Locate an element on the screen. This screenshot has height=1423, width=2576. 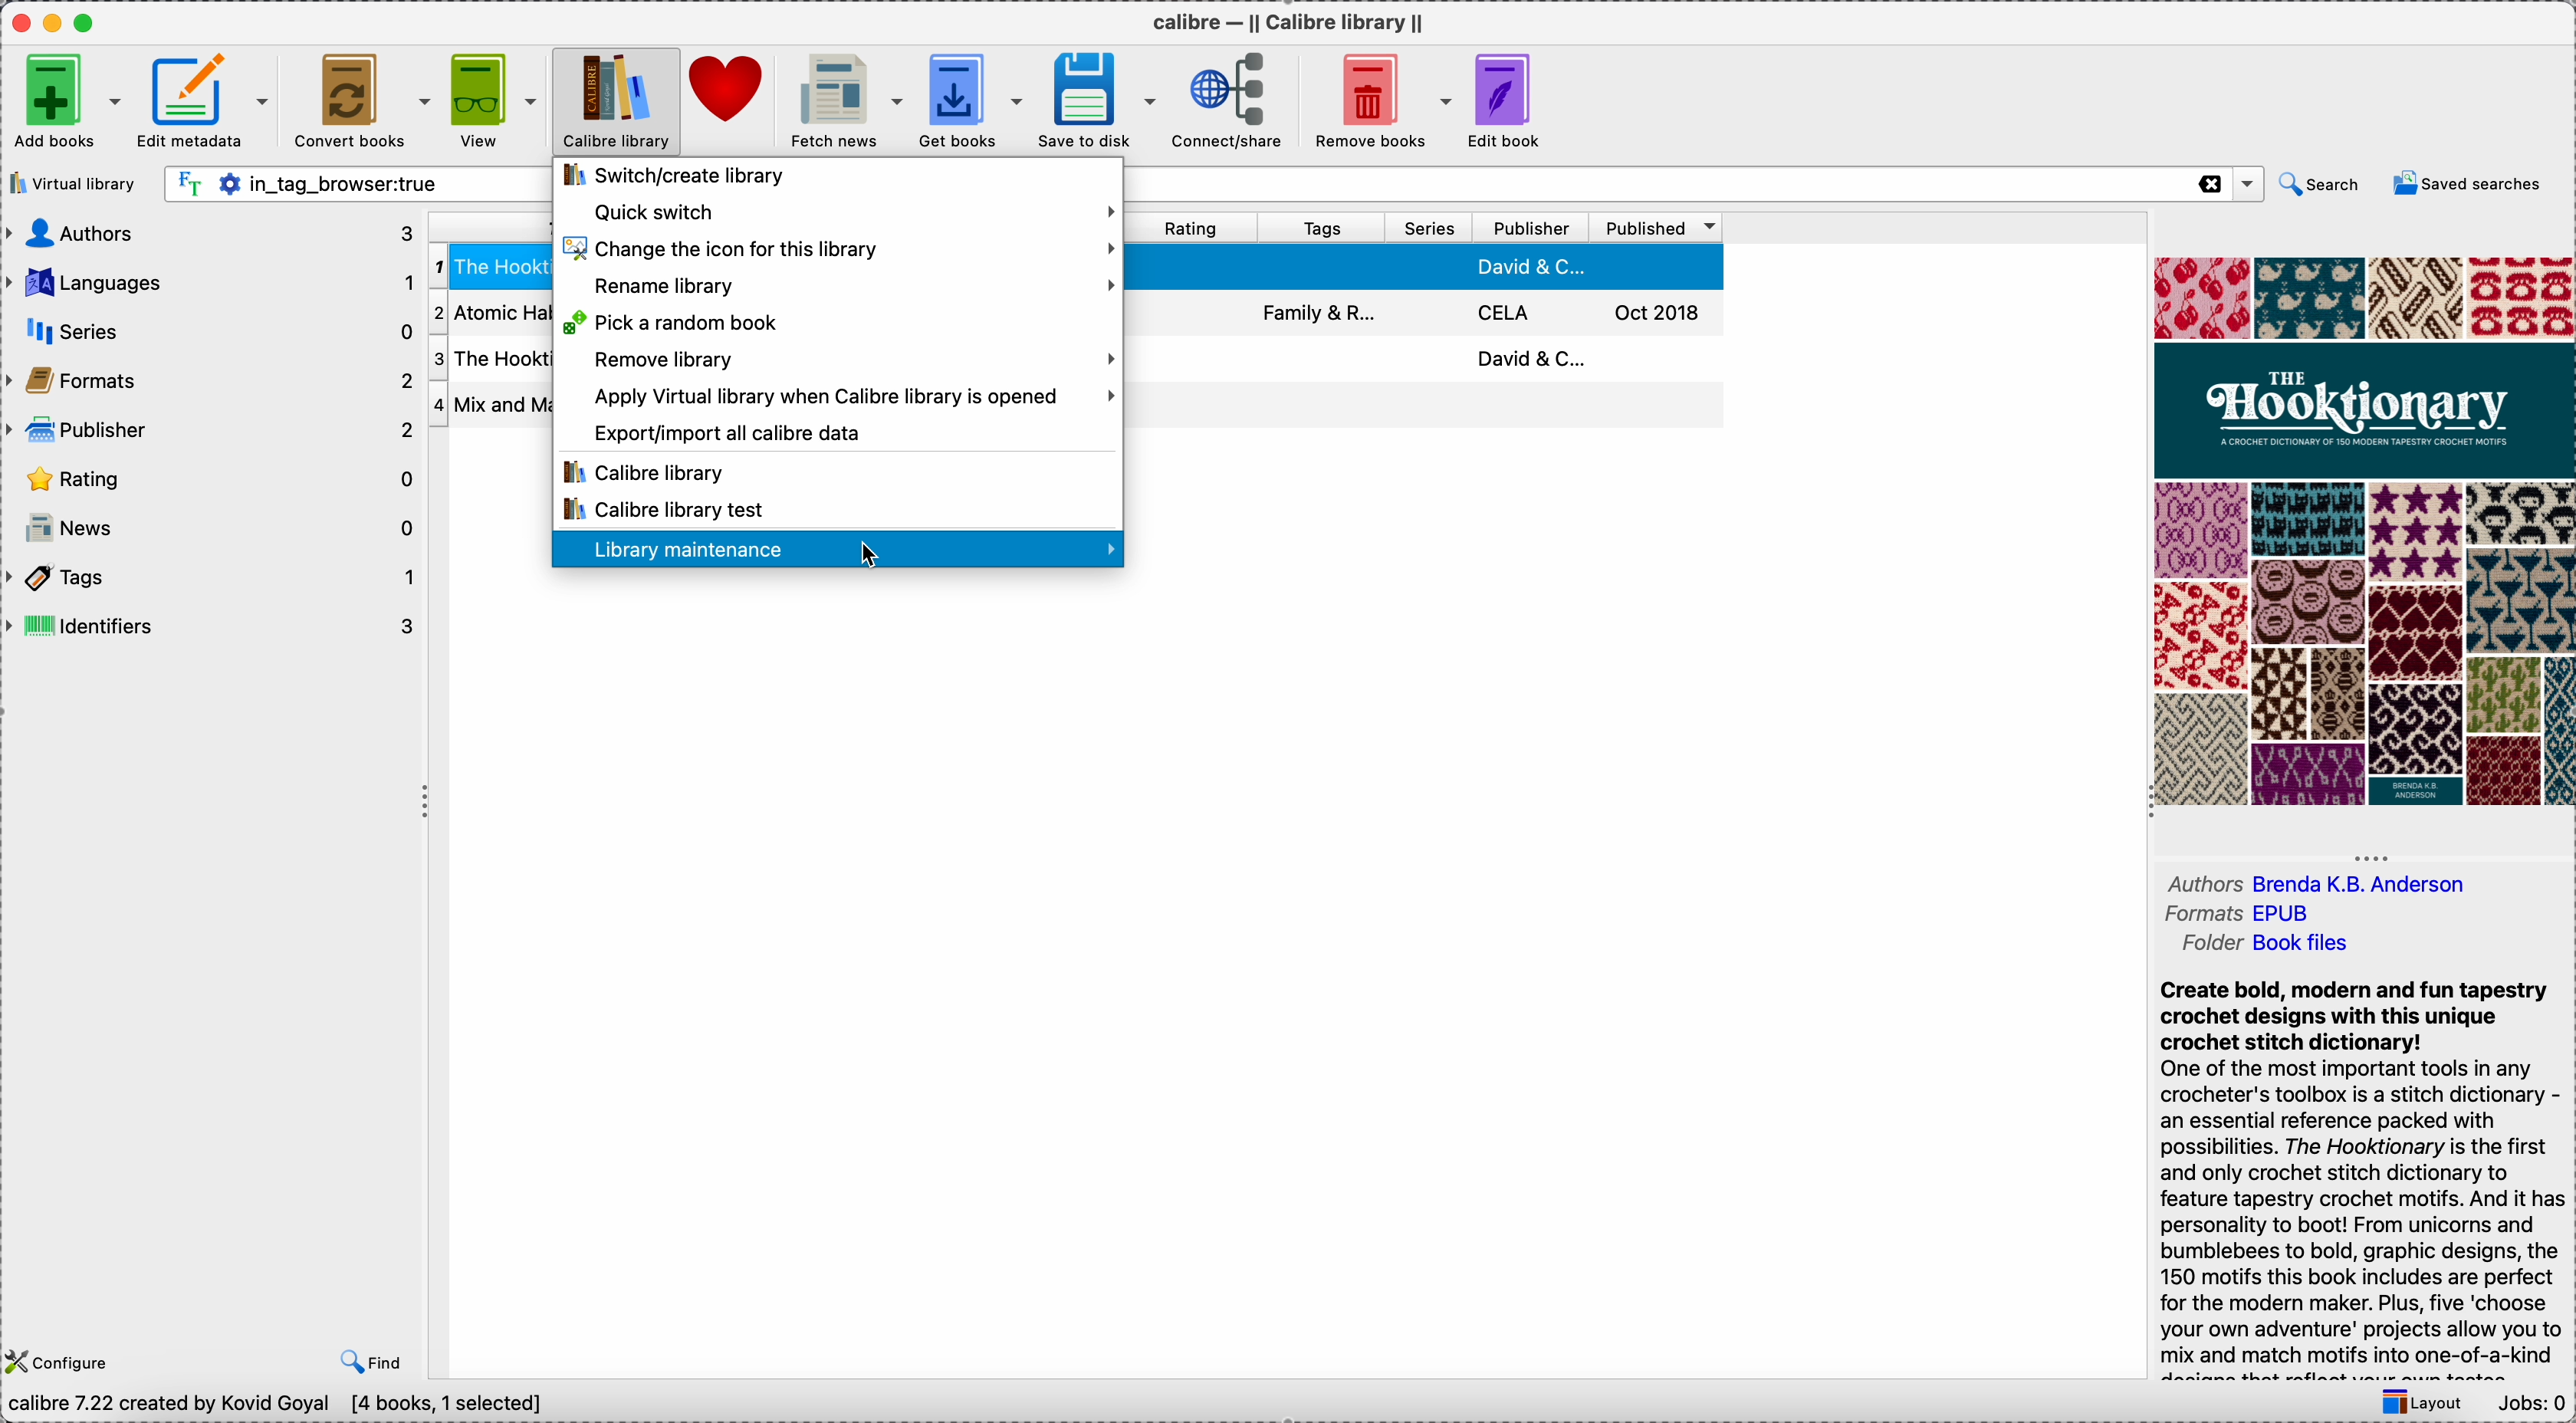
click on Calibre library is located at coordinates (613, 101).